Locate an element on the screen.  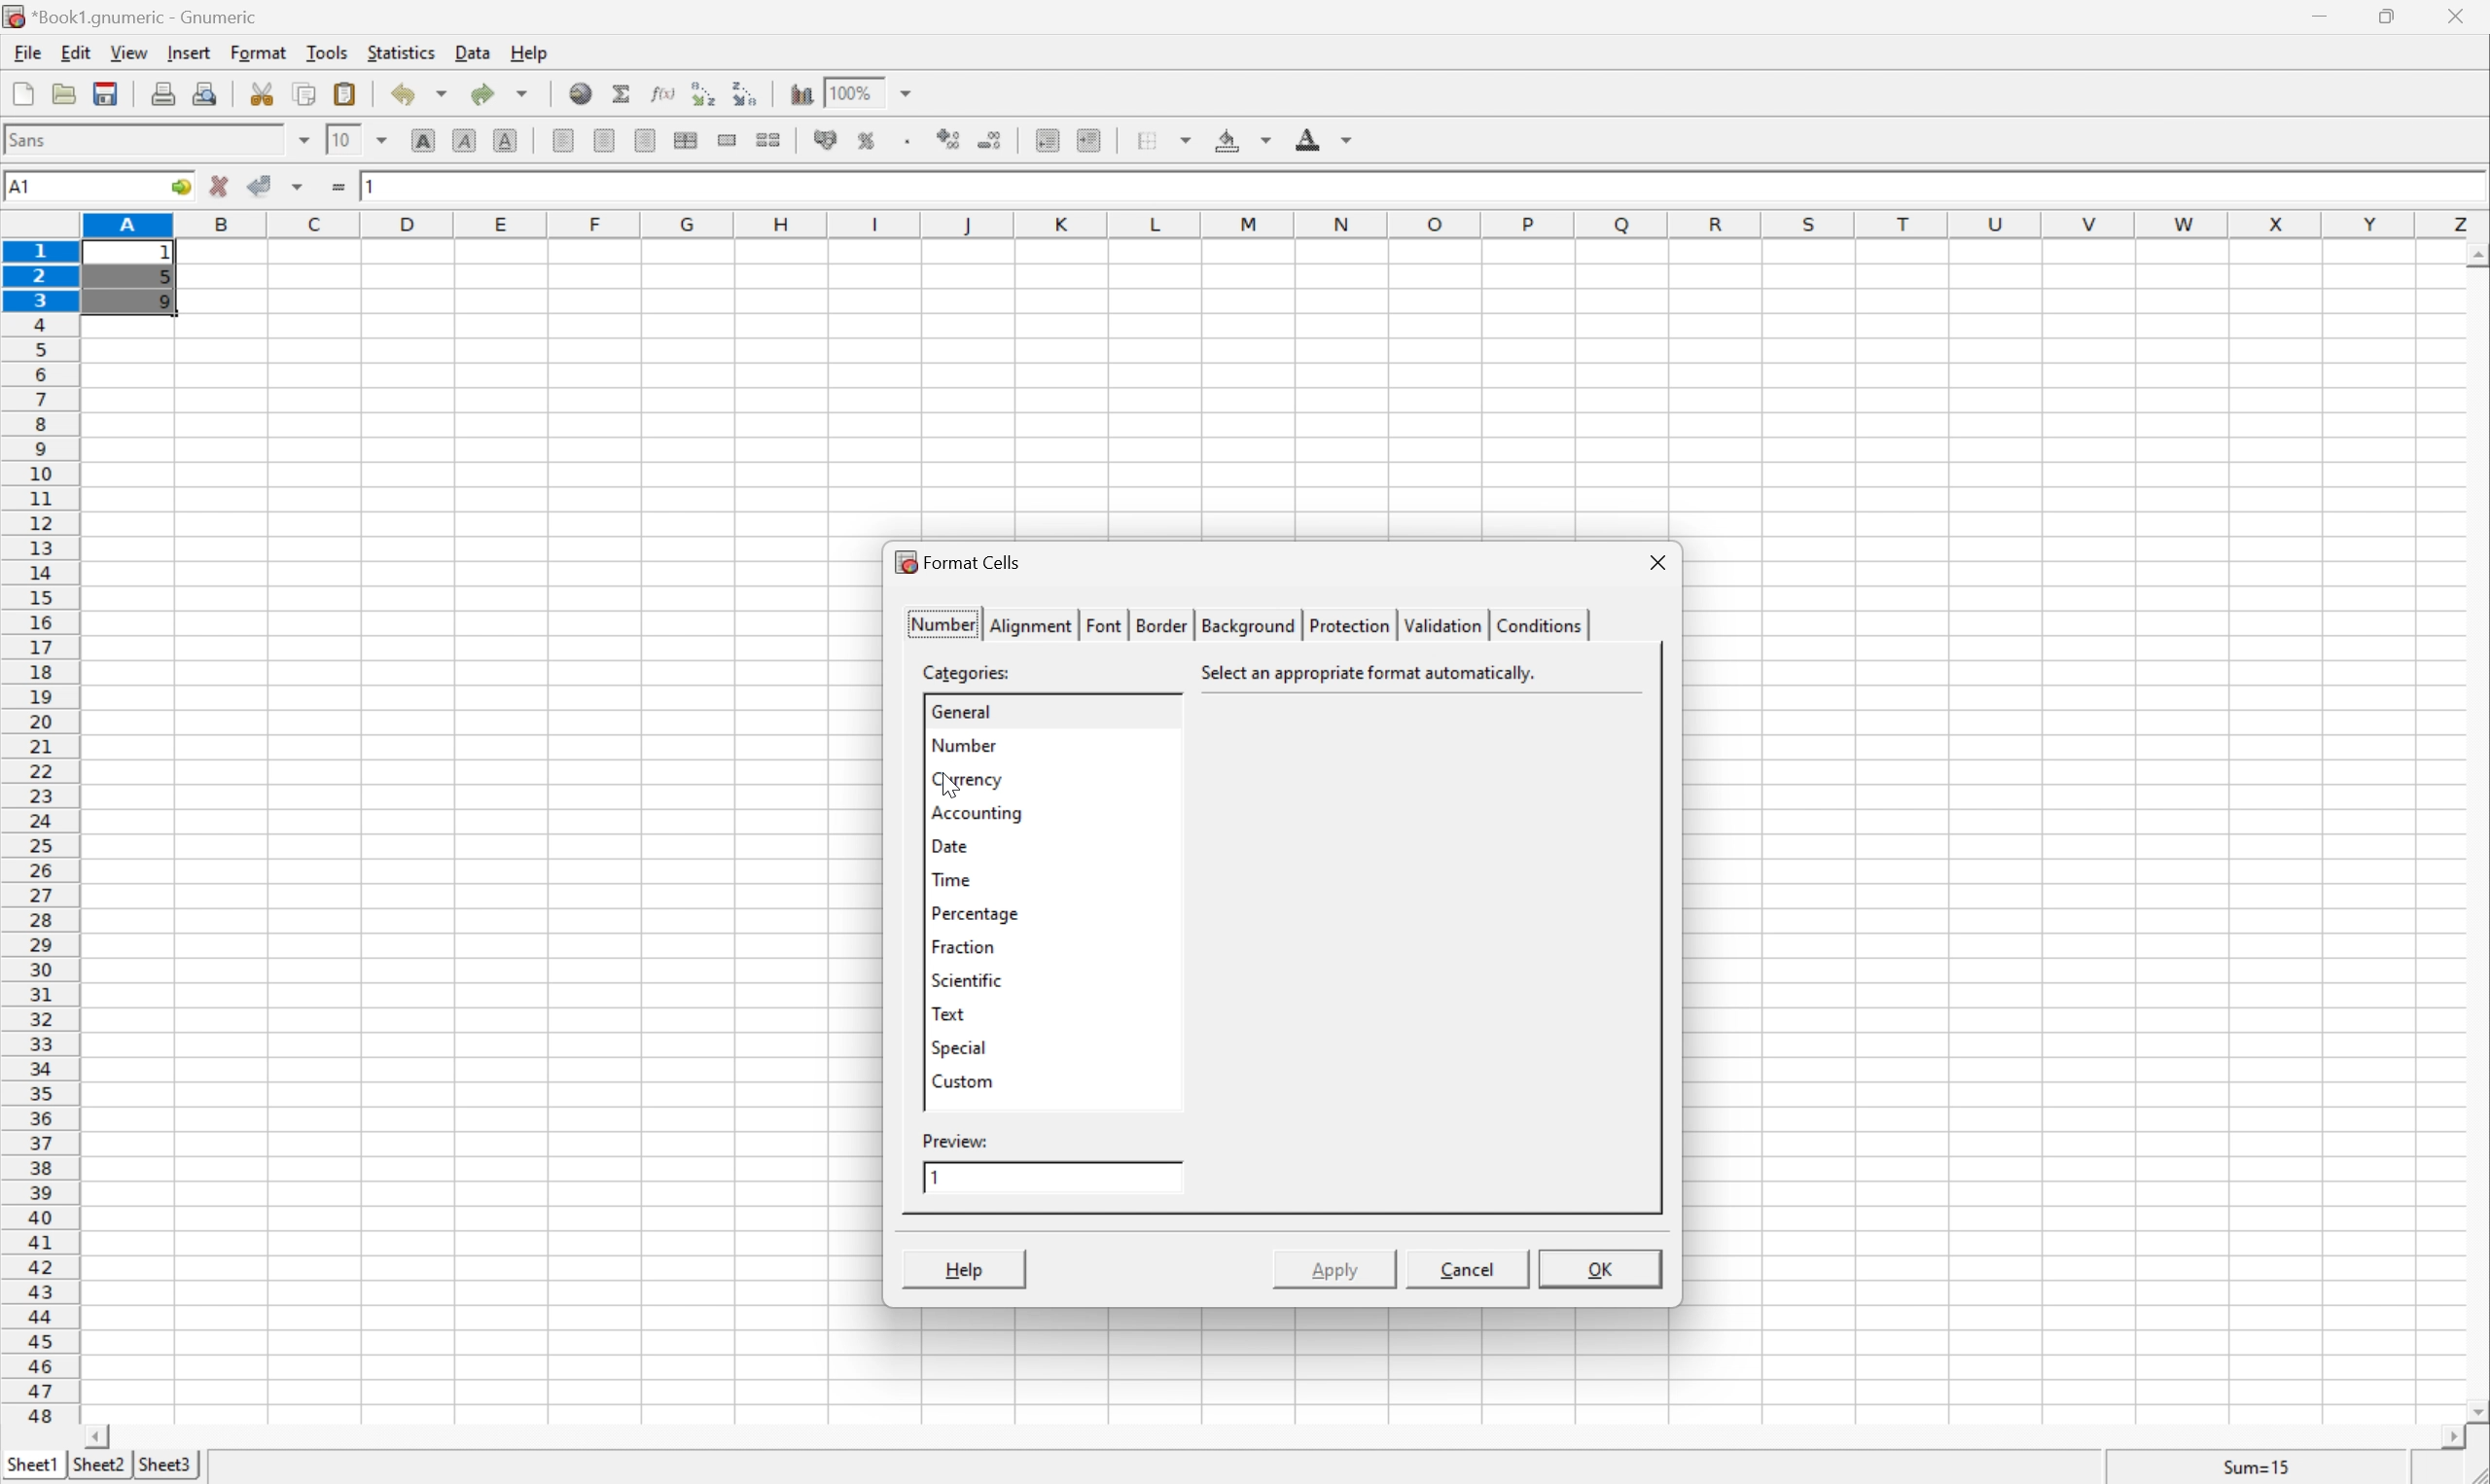
custom is located at coordinates (962, 1079).